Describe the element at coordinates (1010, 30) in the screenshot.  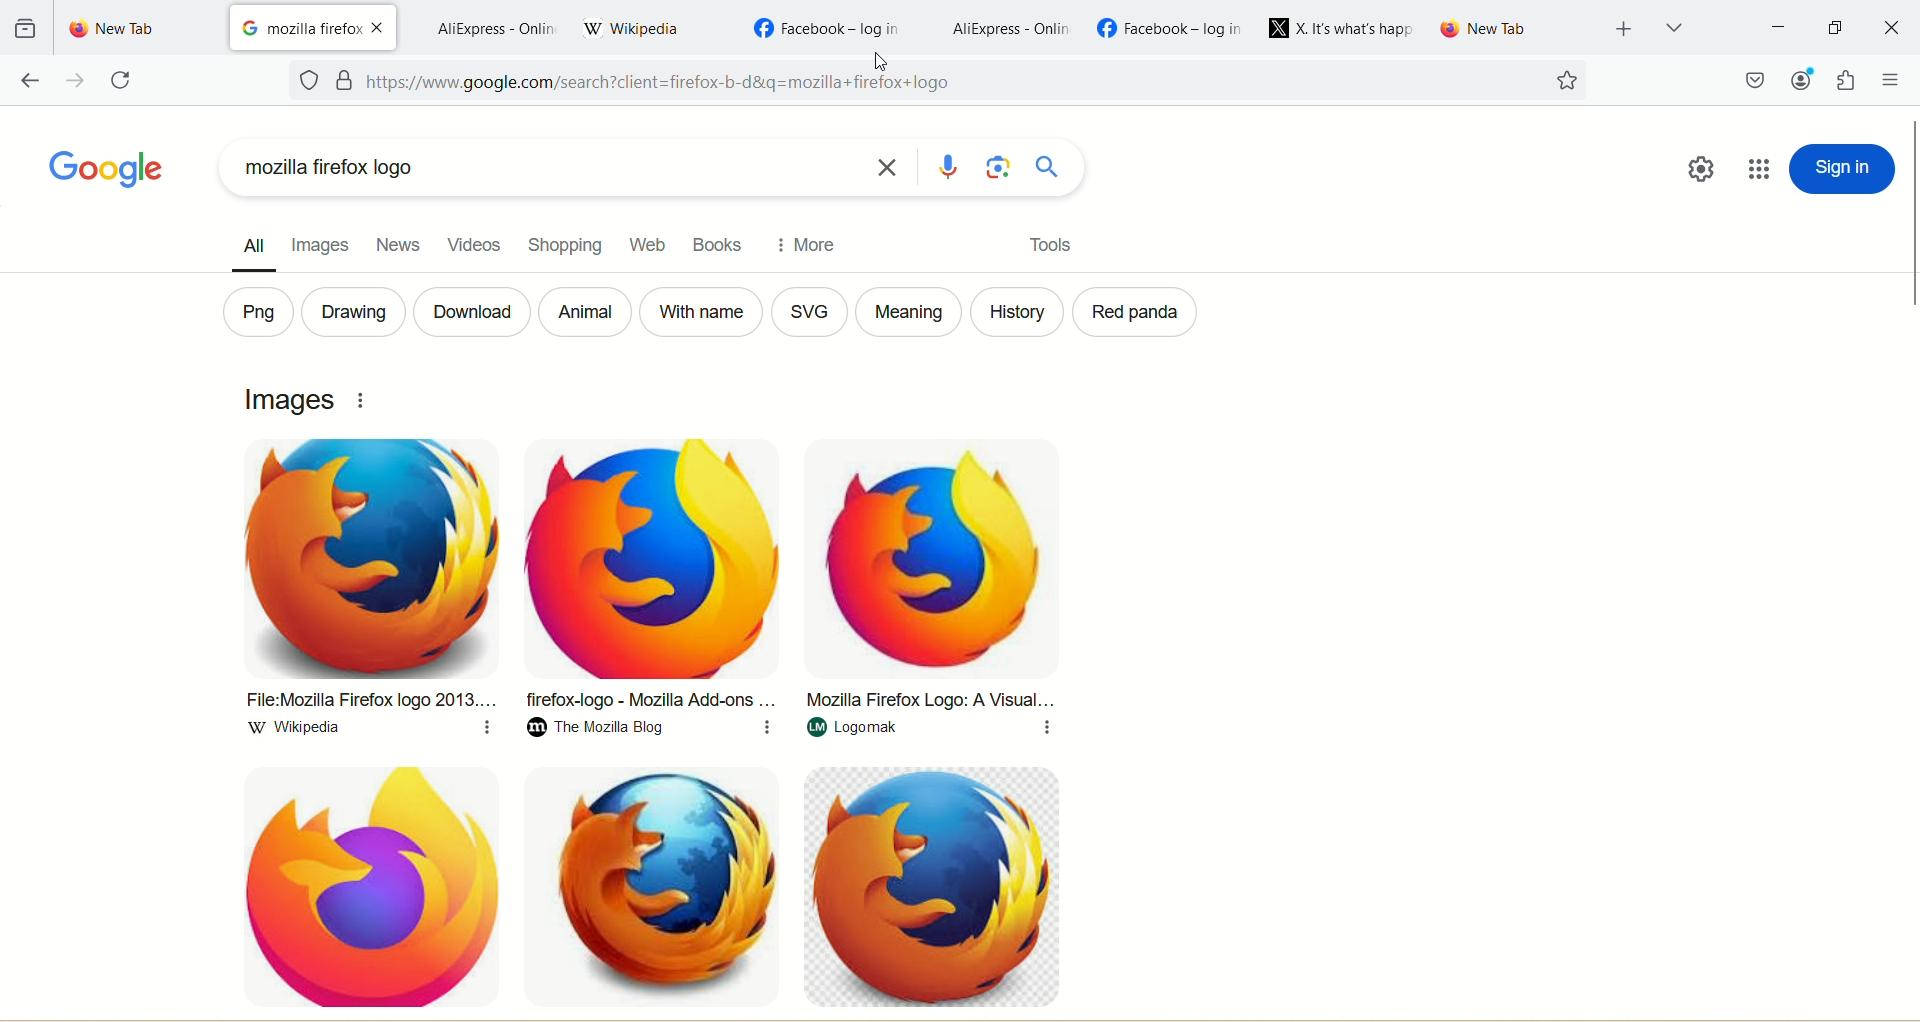
I see `AliExpress` at that location.